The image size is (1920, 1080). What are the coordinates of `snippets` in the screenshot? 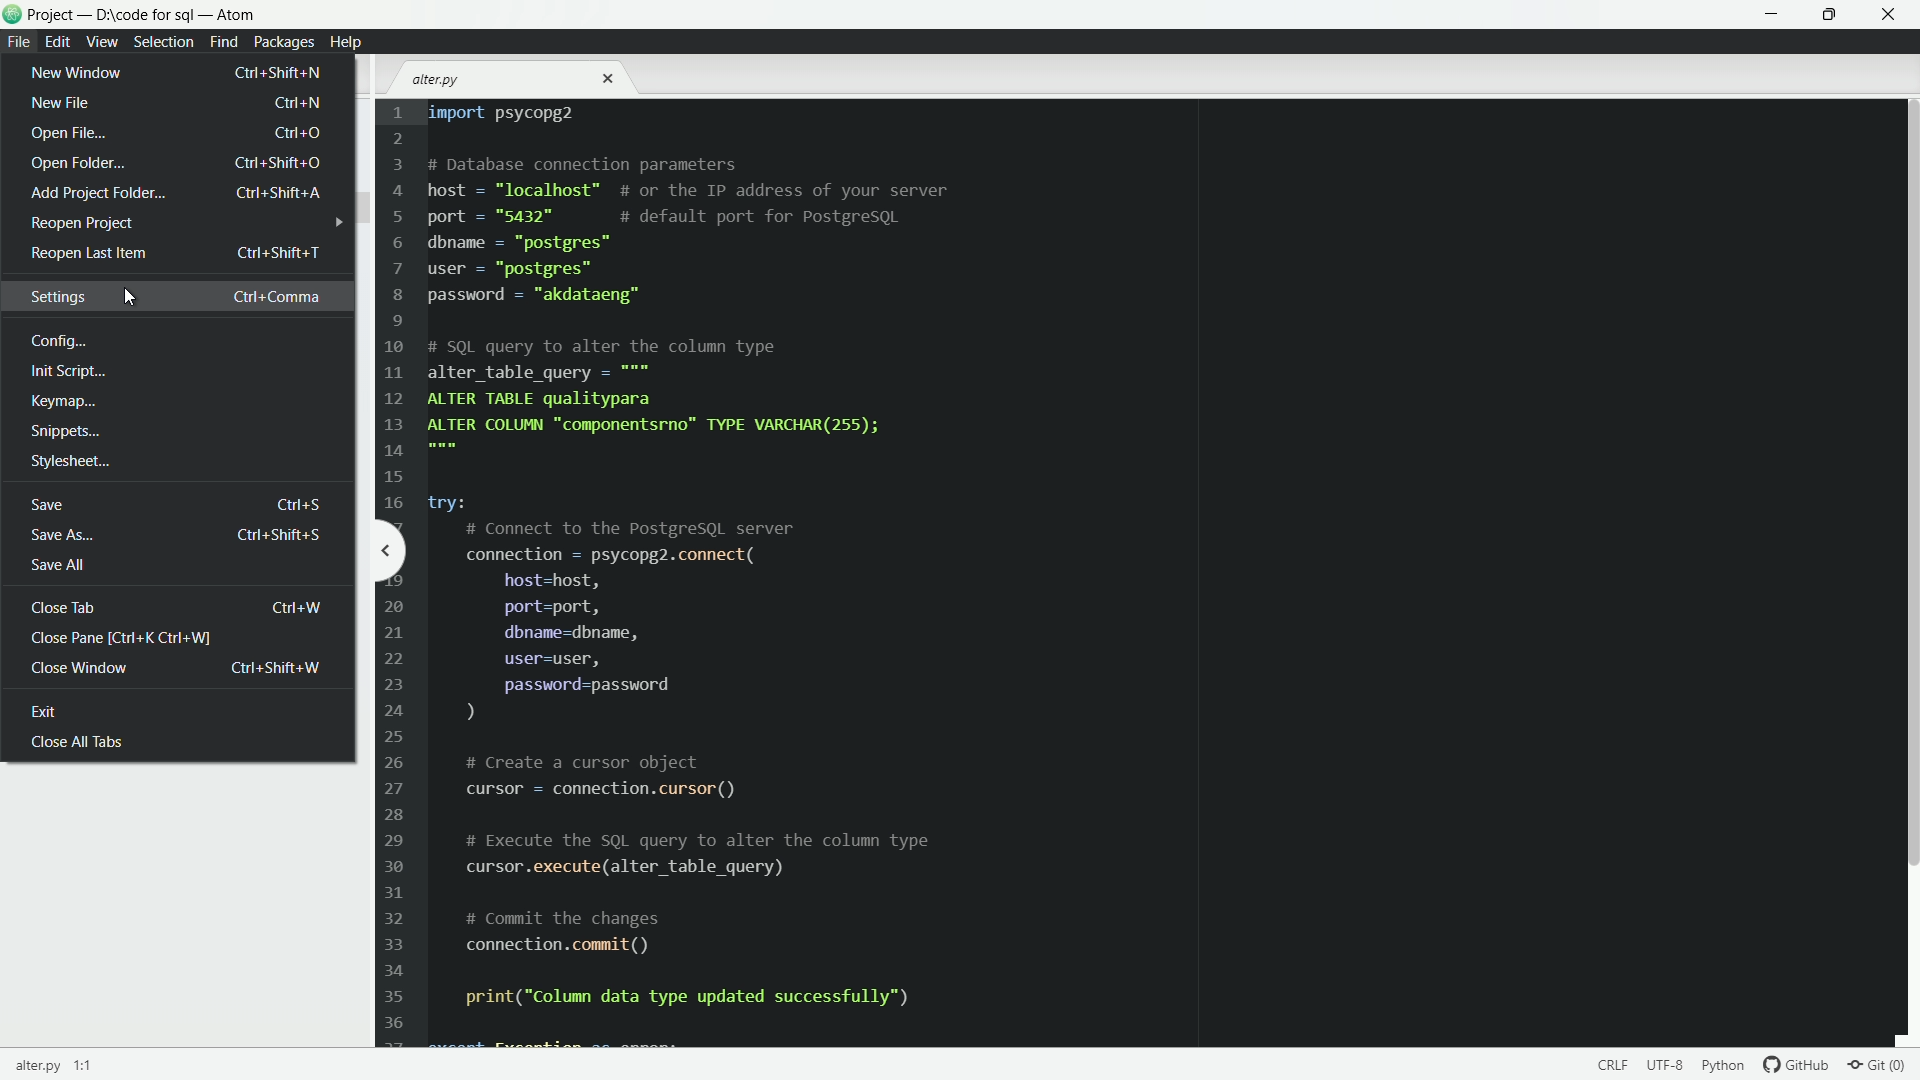 It's located at (65, 432).